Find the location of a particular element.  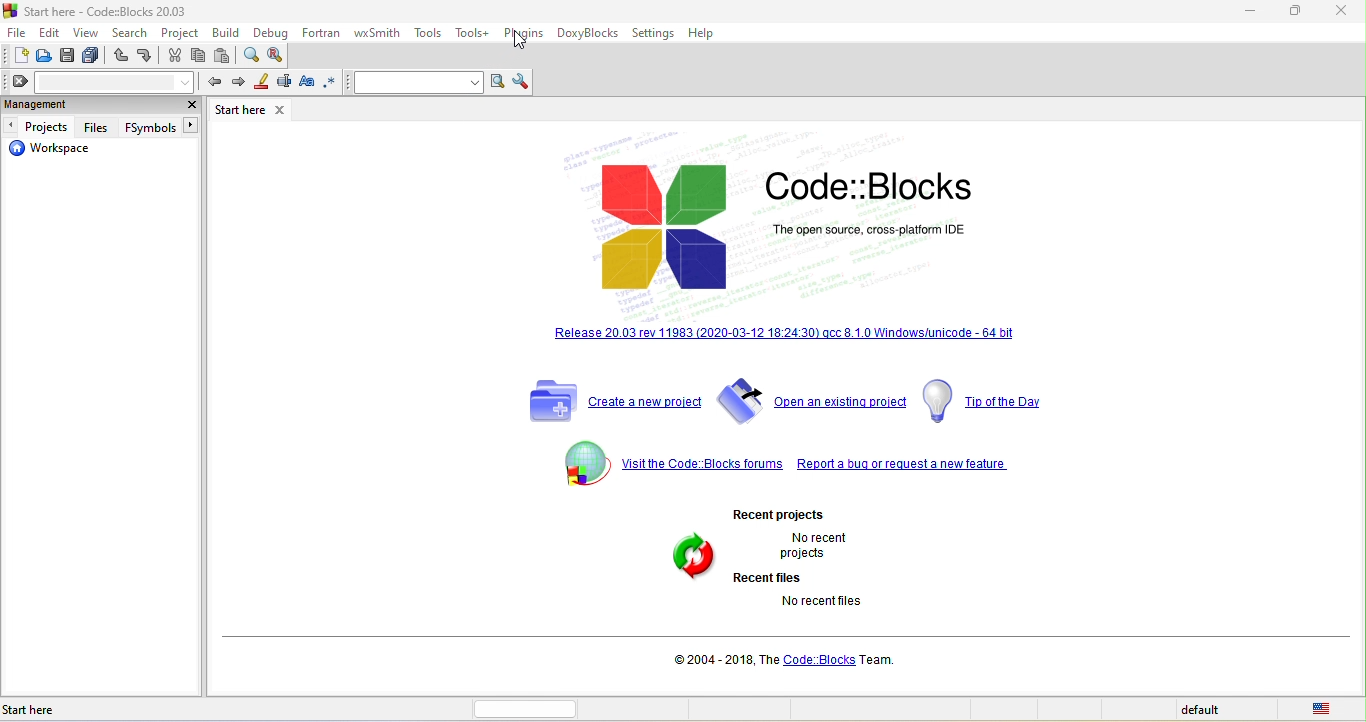

close is located at coordinates (1341, 12).